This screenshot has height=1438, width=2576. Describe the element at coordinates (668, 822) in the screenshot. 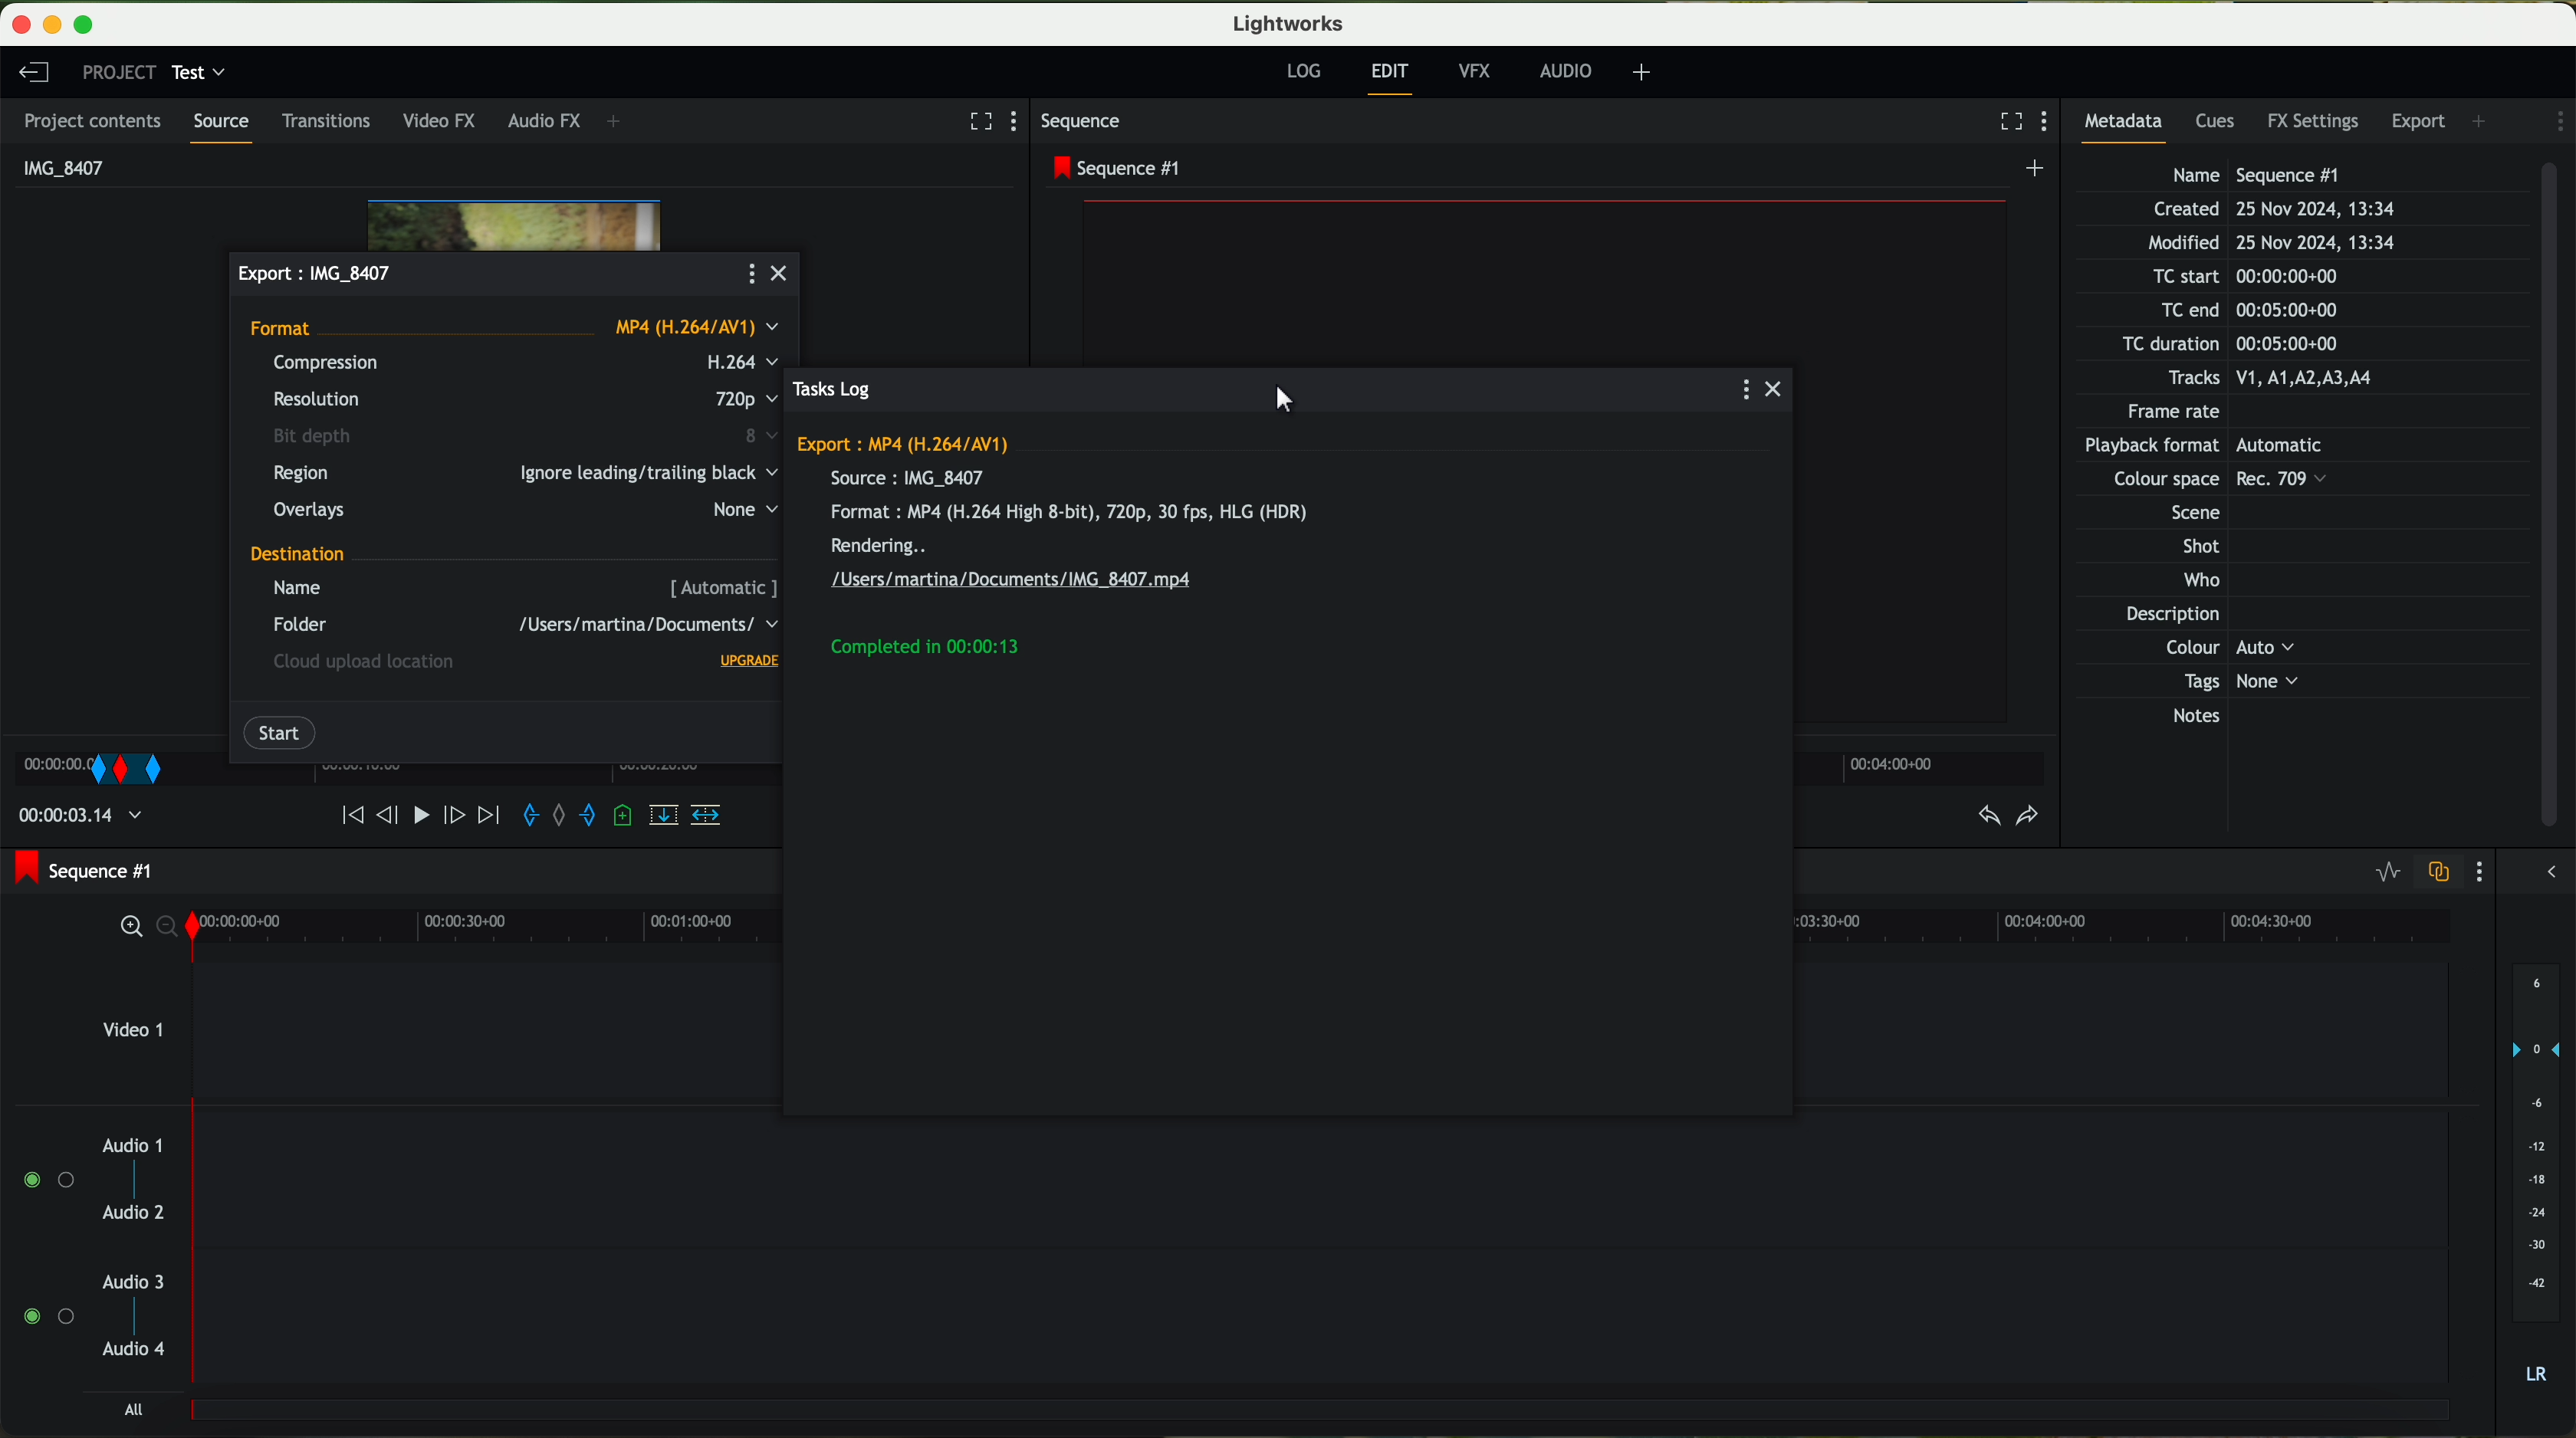

I see `replace into the target sequence` at that location.